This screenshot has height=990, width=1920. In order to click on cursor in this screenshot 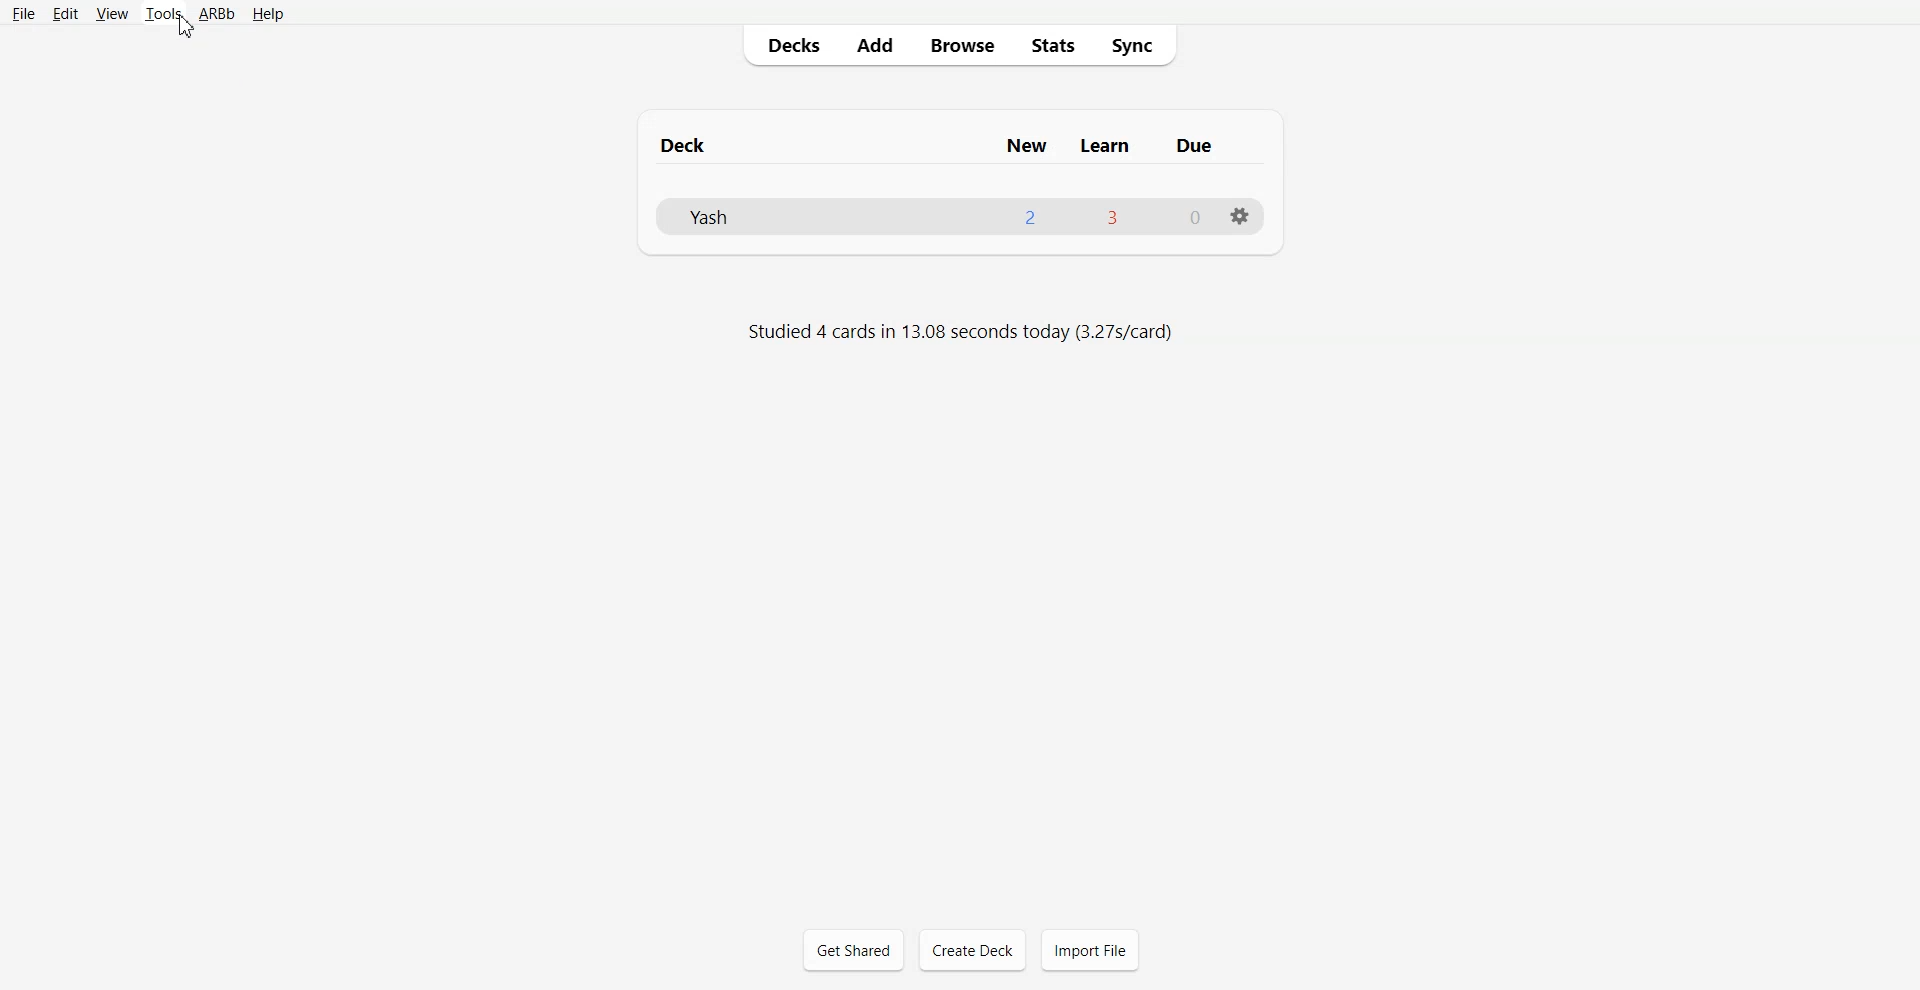, I will do `click(188, 30)`.